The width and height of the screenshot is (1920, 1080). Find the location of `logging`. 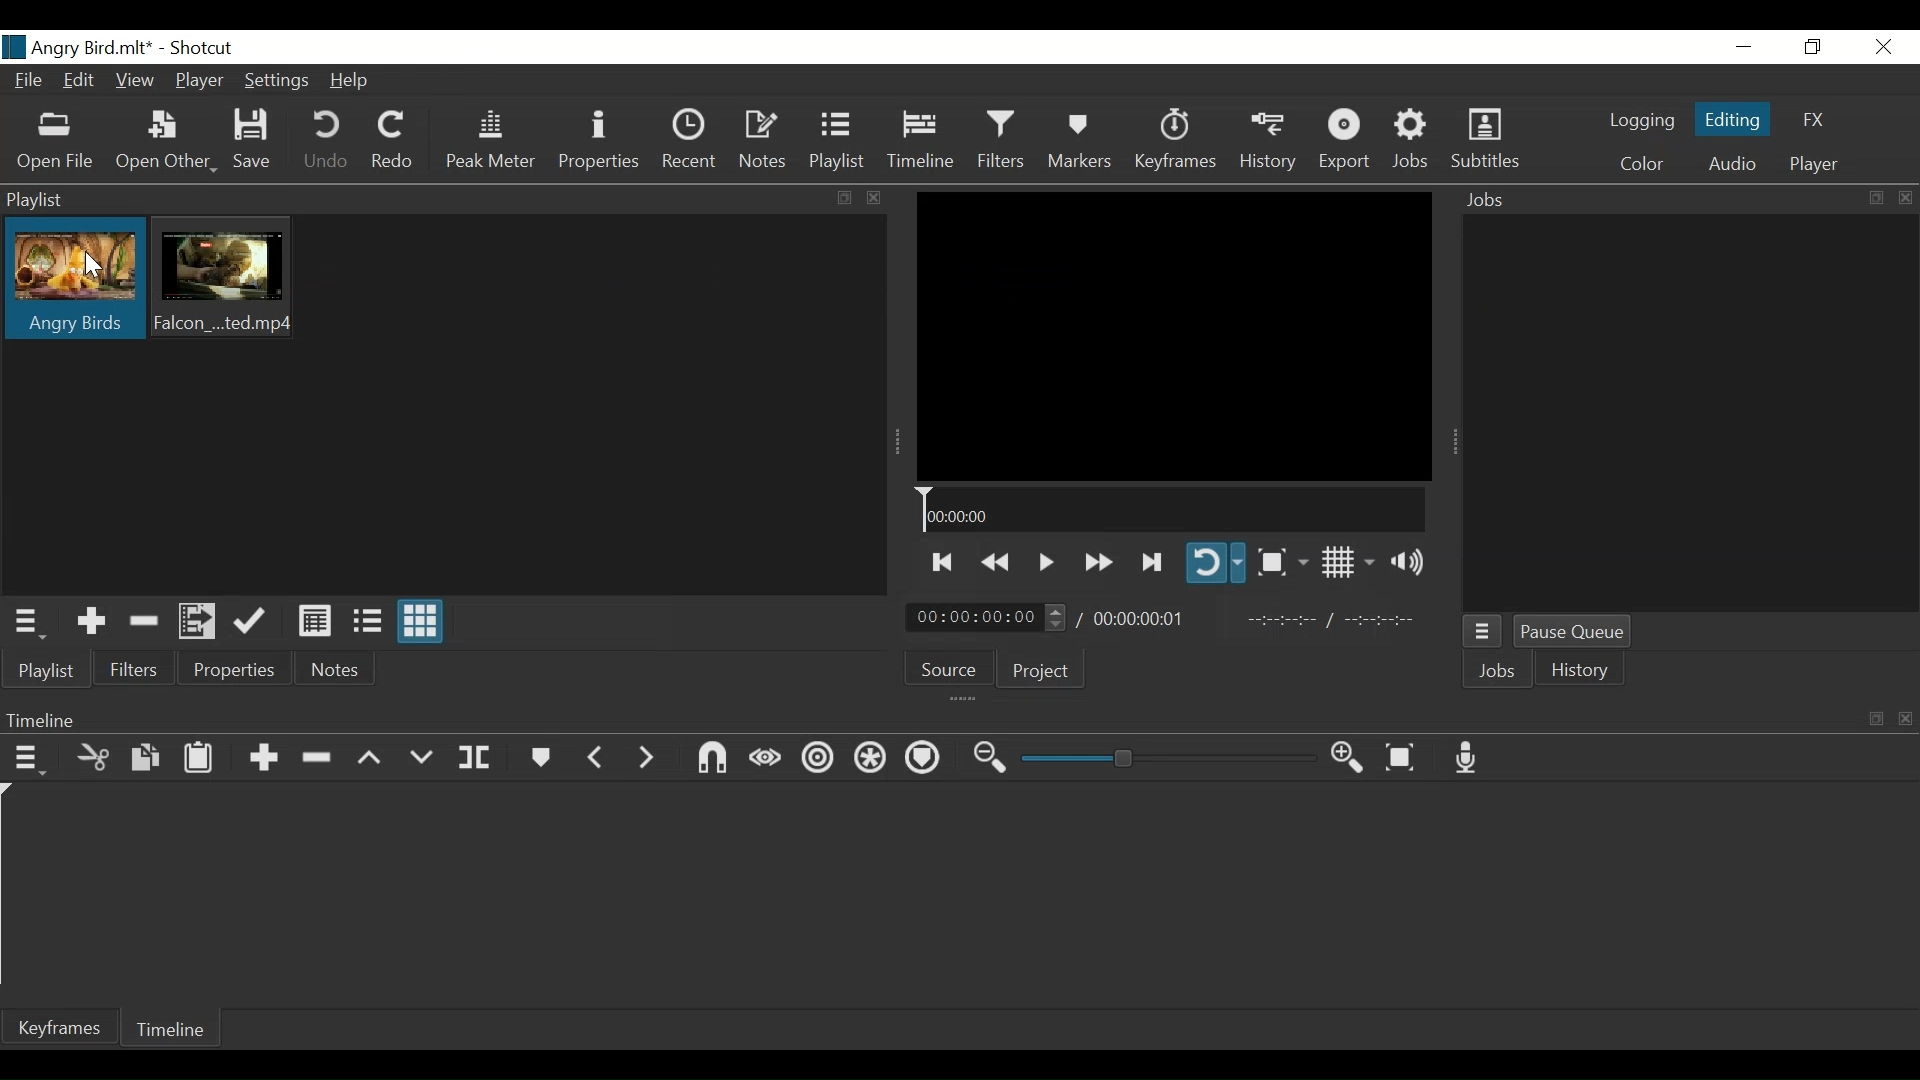

logging is located at coordinates (1642, 123).